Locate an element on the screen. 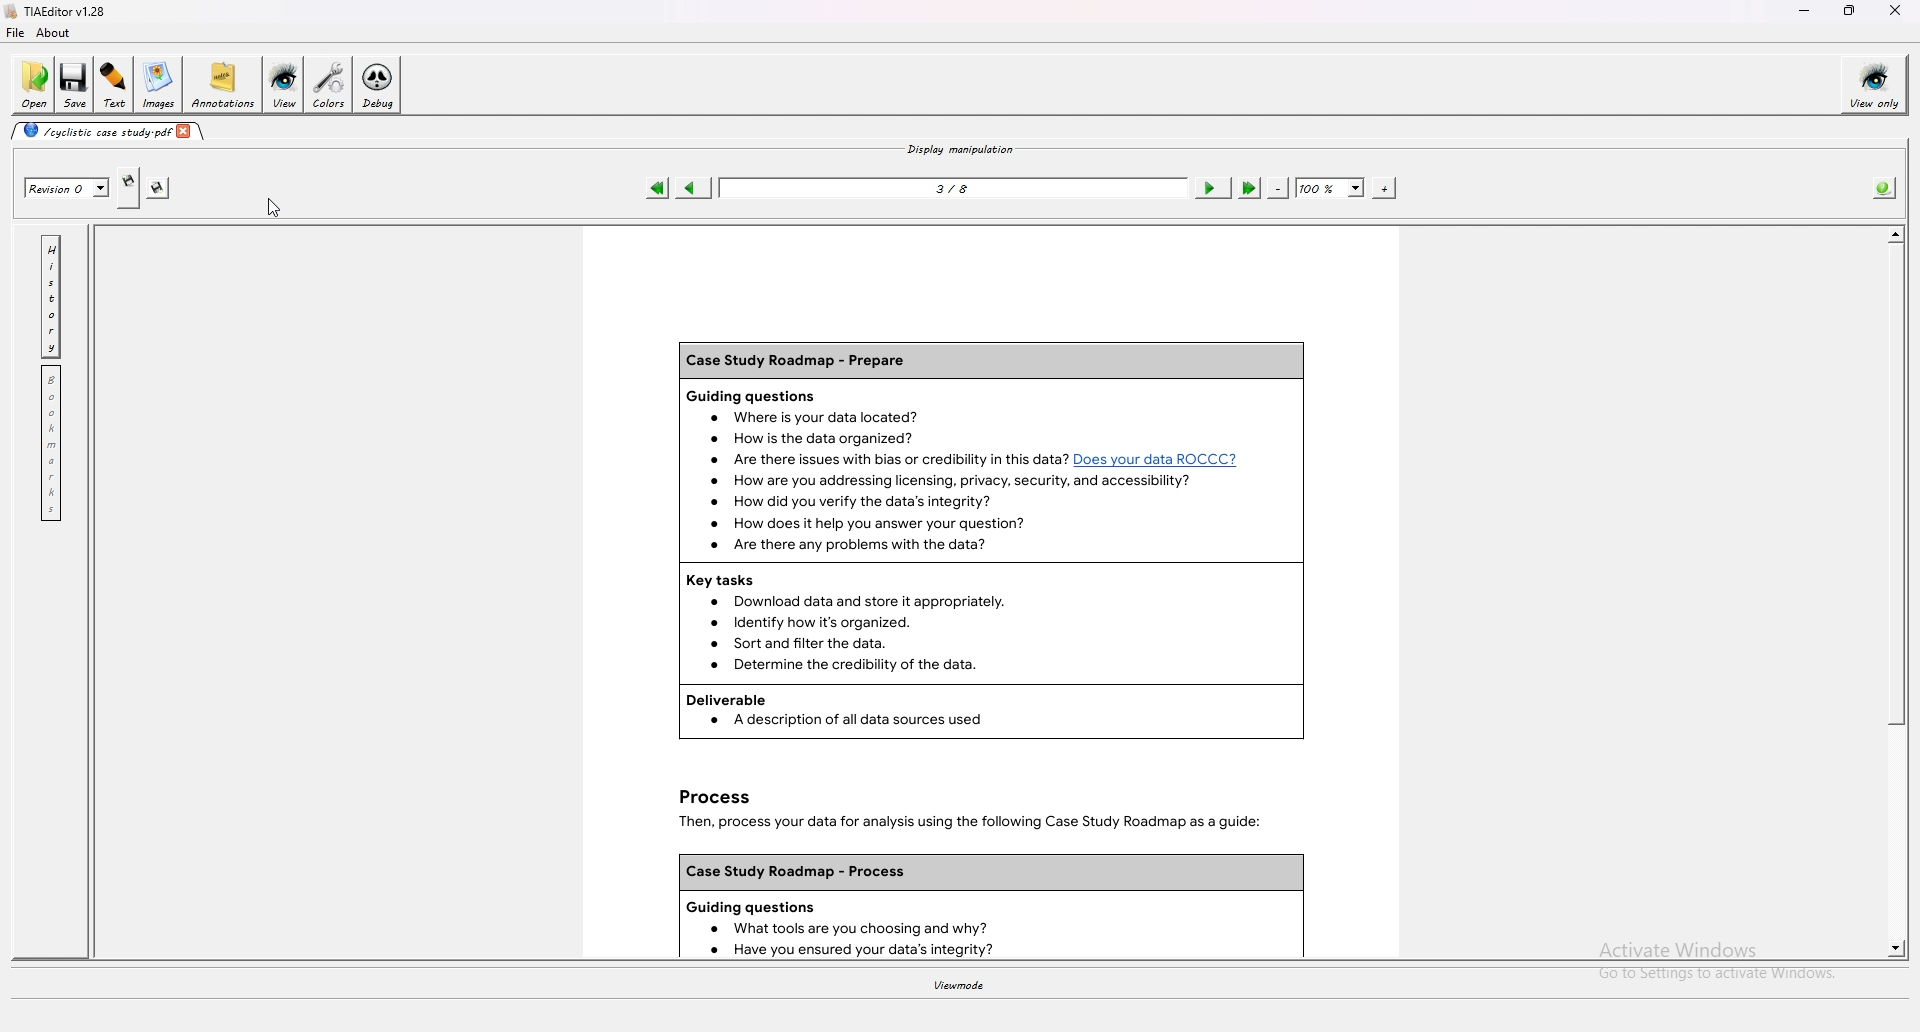 The image size is (1920, 1032). Are there issues with bias or credibility in this data? is located at coordinates (884, 459).